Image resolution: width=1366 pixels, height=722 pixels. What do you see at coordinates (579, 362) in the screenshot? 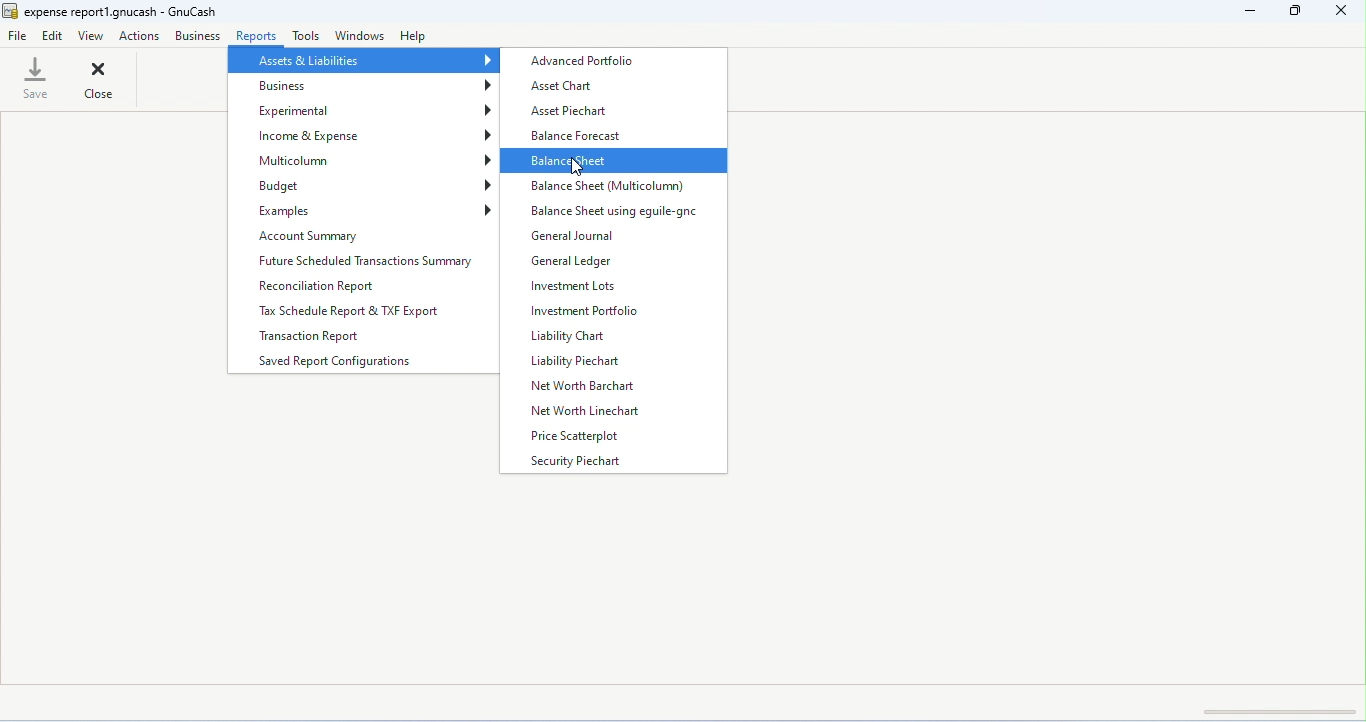
I see `liability piechart` at bounding box center [579, 362].